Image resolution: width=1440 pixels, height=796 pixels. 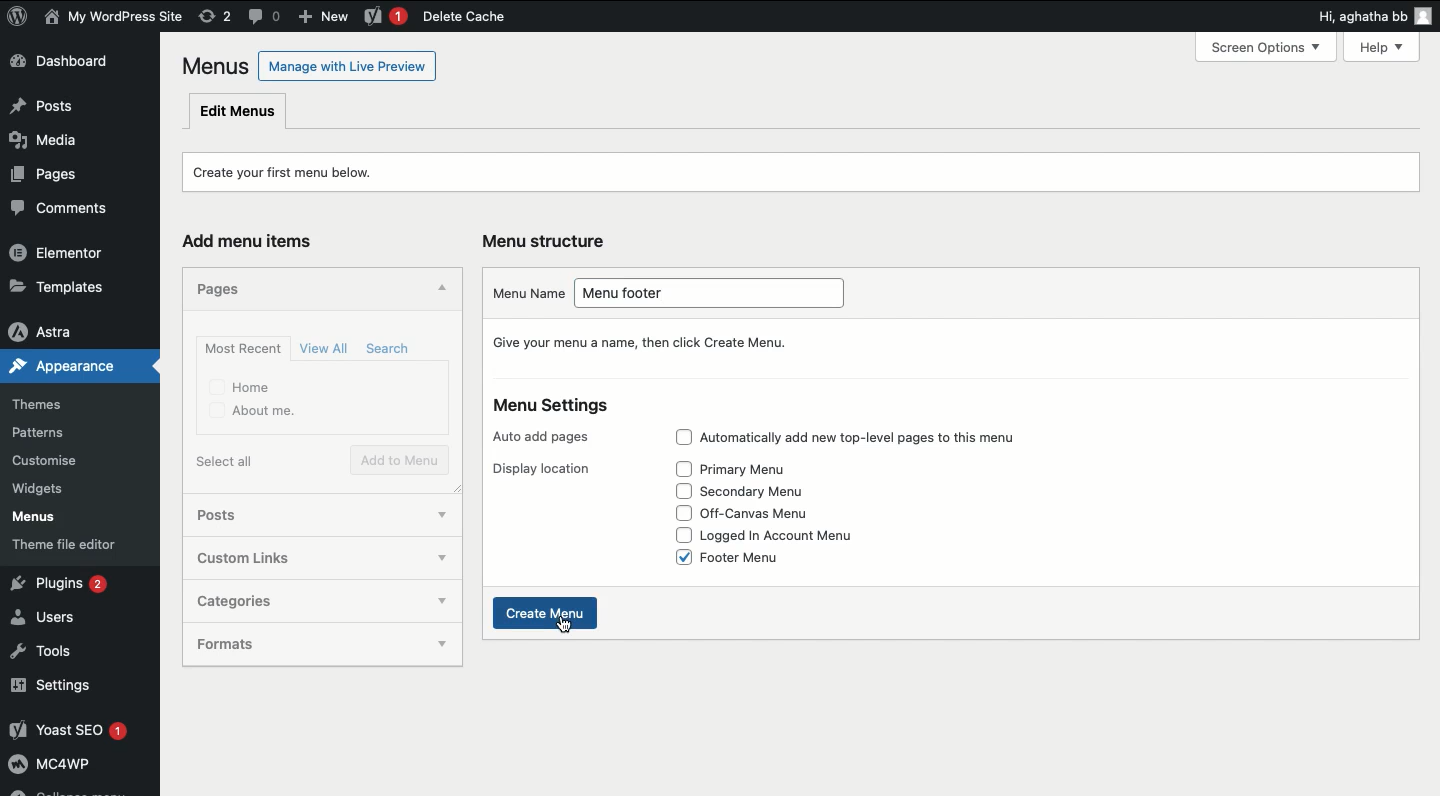 I want to click on Hide, so click(x=443, y=287).